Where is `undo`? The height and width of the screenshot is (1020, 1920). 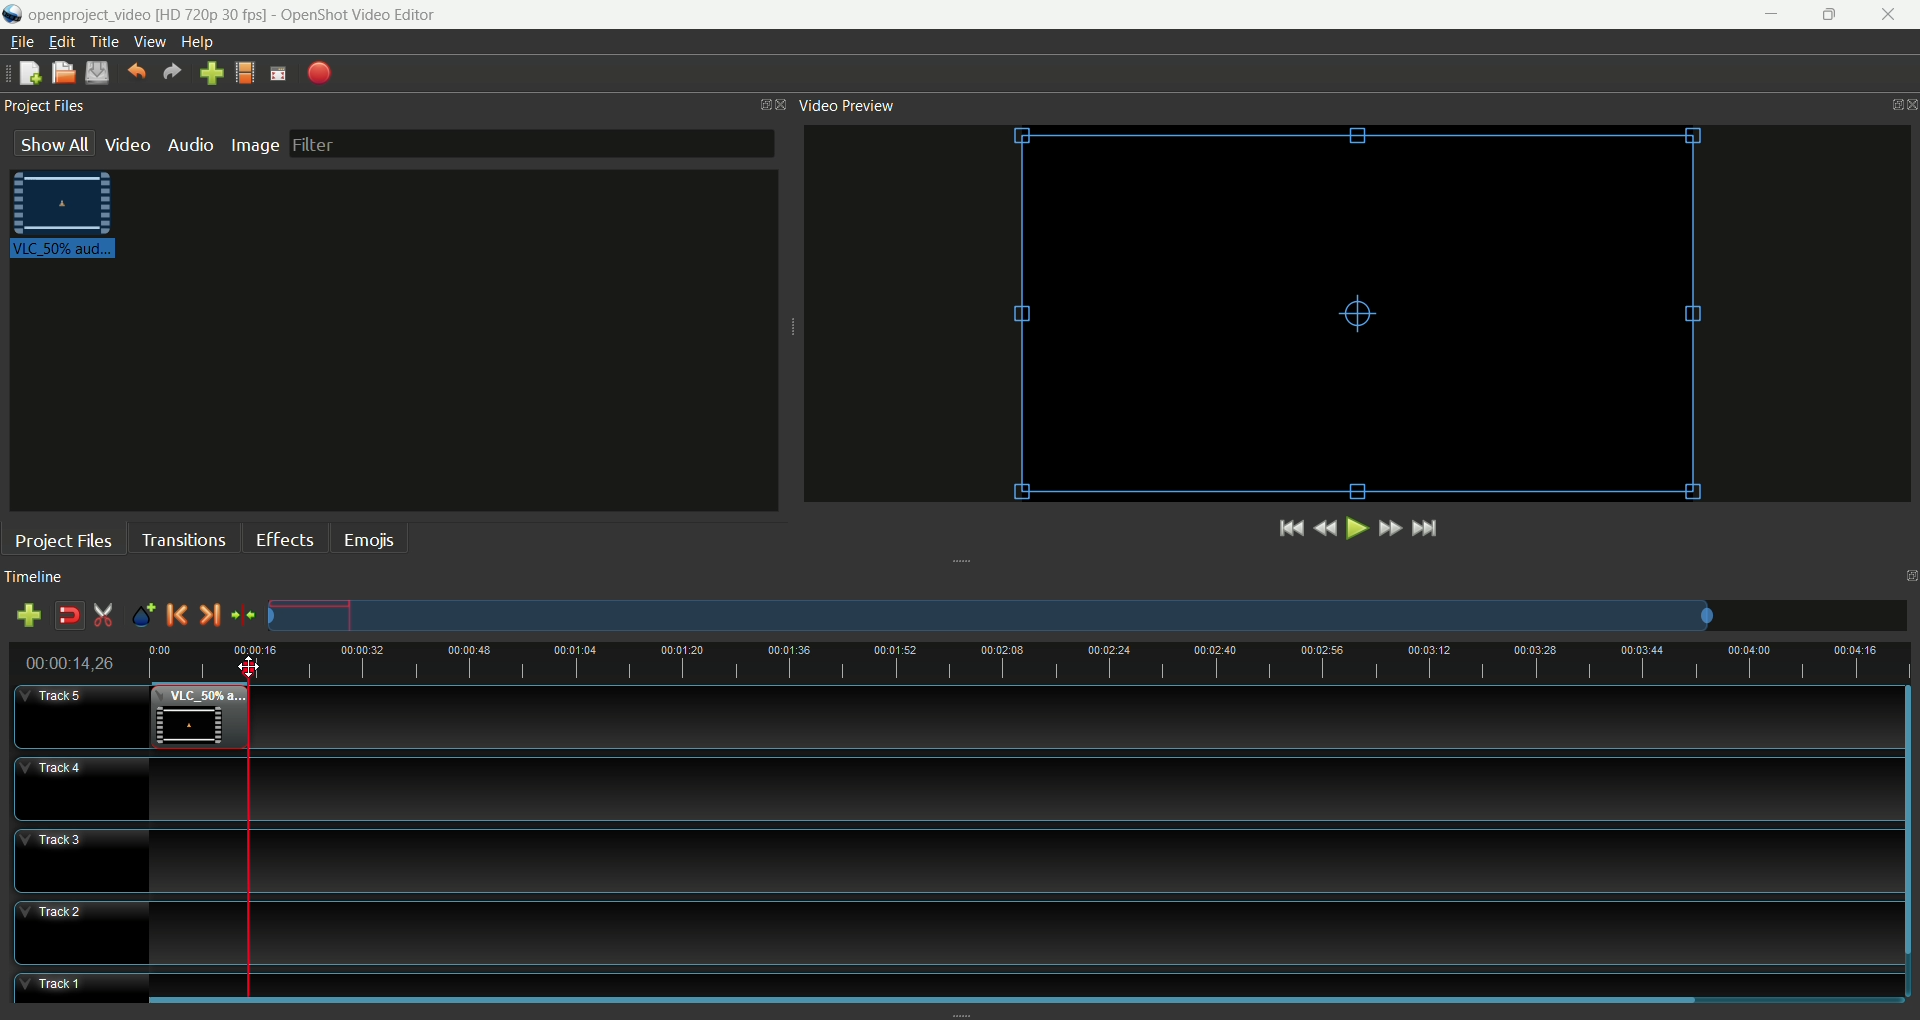 undo is located at coordinates (136, 69).